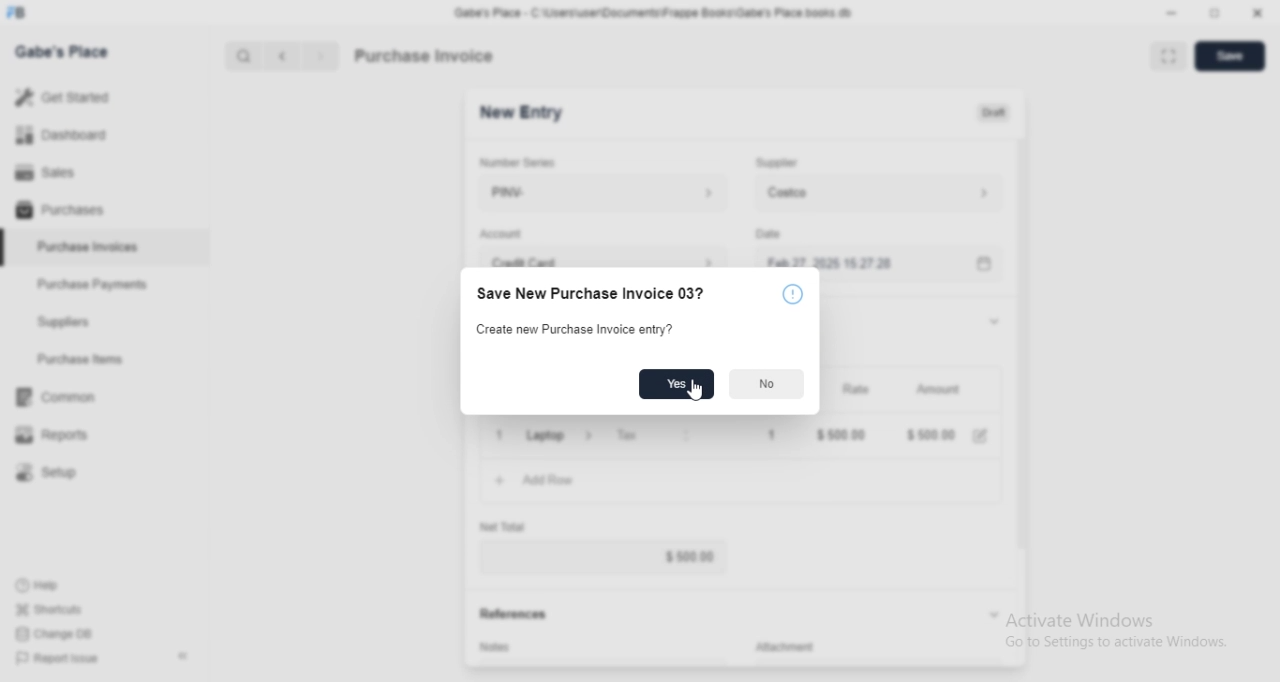  What do you see at coordinates (54, 634) in the screenshot?
I see `Change DB` at bounding box center [54, 634].